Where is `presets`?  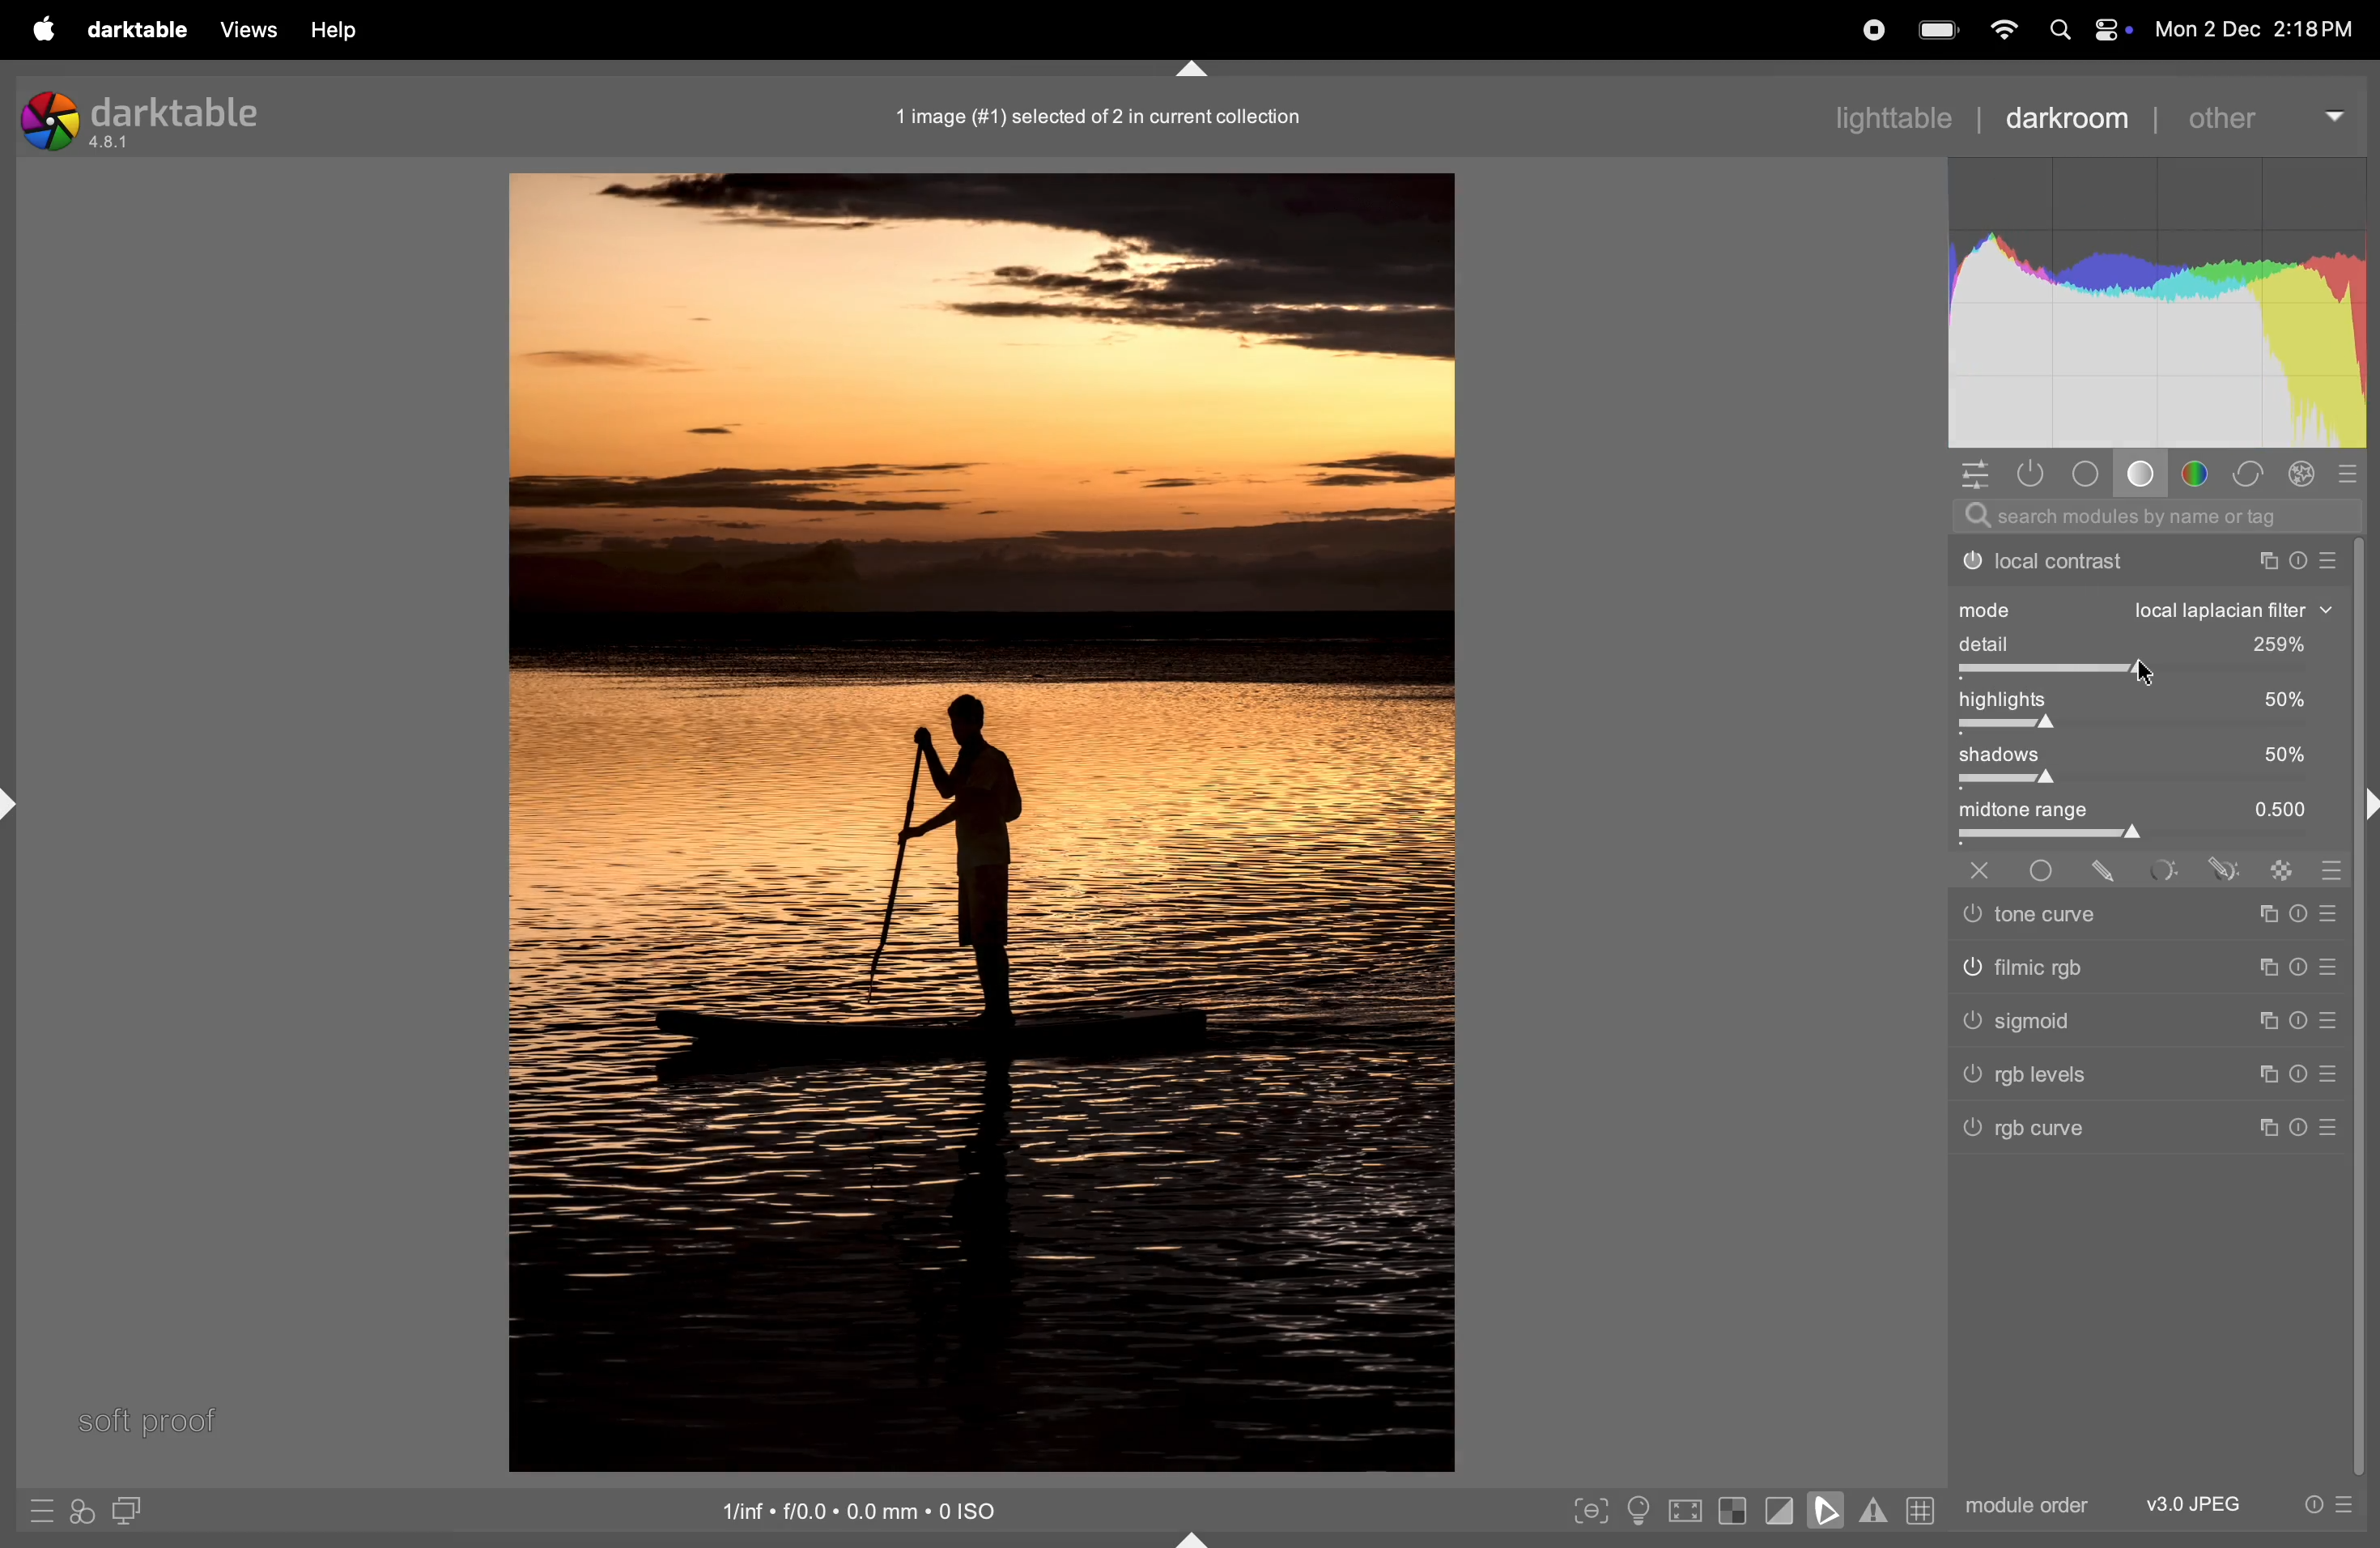
presets is located at coordinates (2328, 1507).